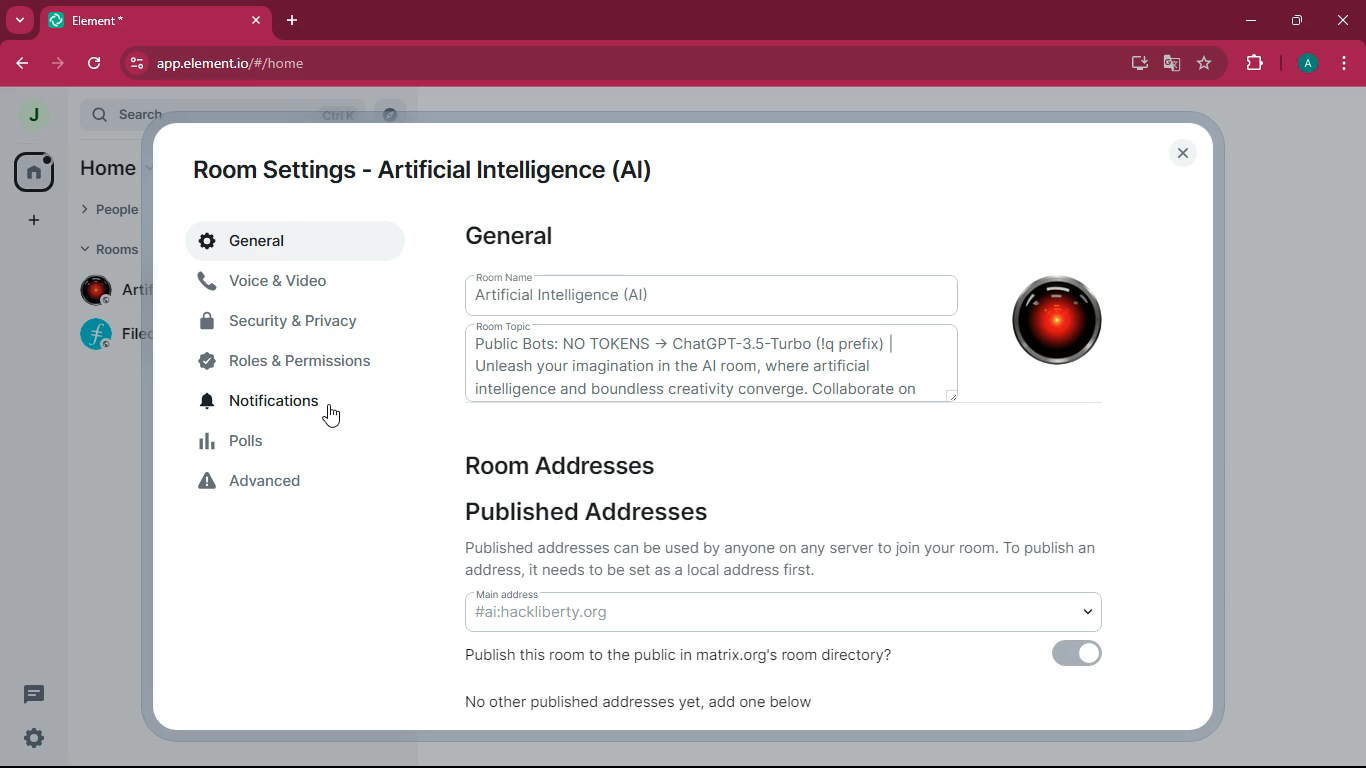  What do you see at coordinates (576, 464) in the screenshot?
I see `room addresses` at bounding box center [576, 464].